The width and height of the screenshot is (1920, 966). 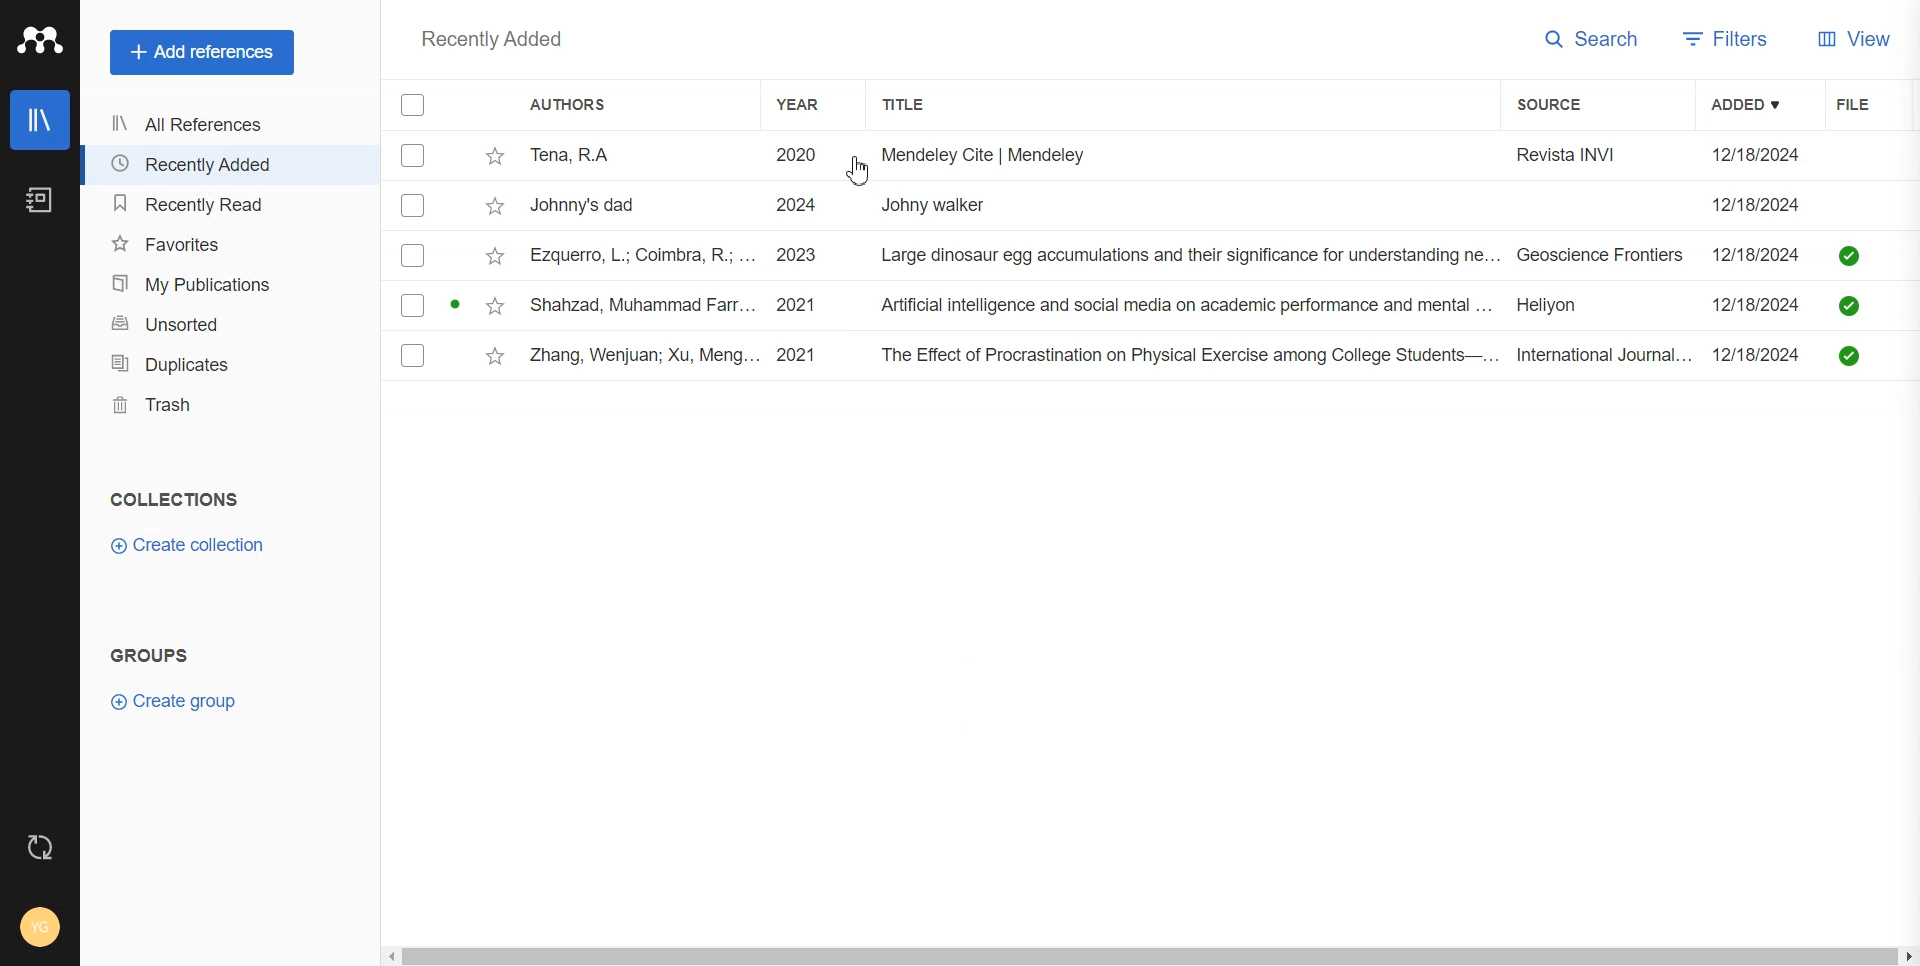 What do you see at coordinates (1591, 41) in the screenshot?
I see `Search` at bounding box center [1591, 41].